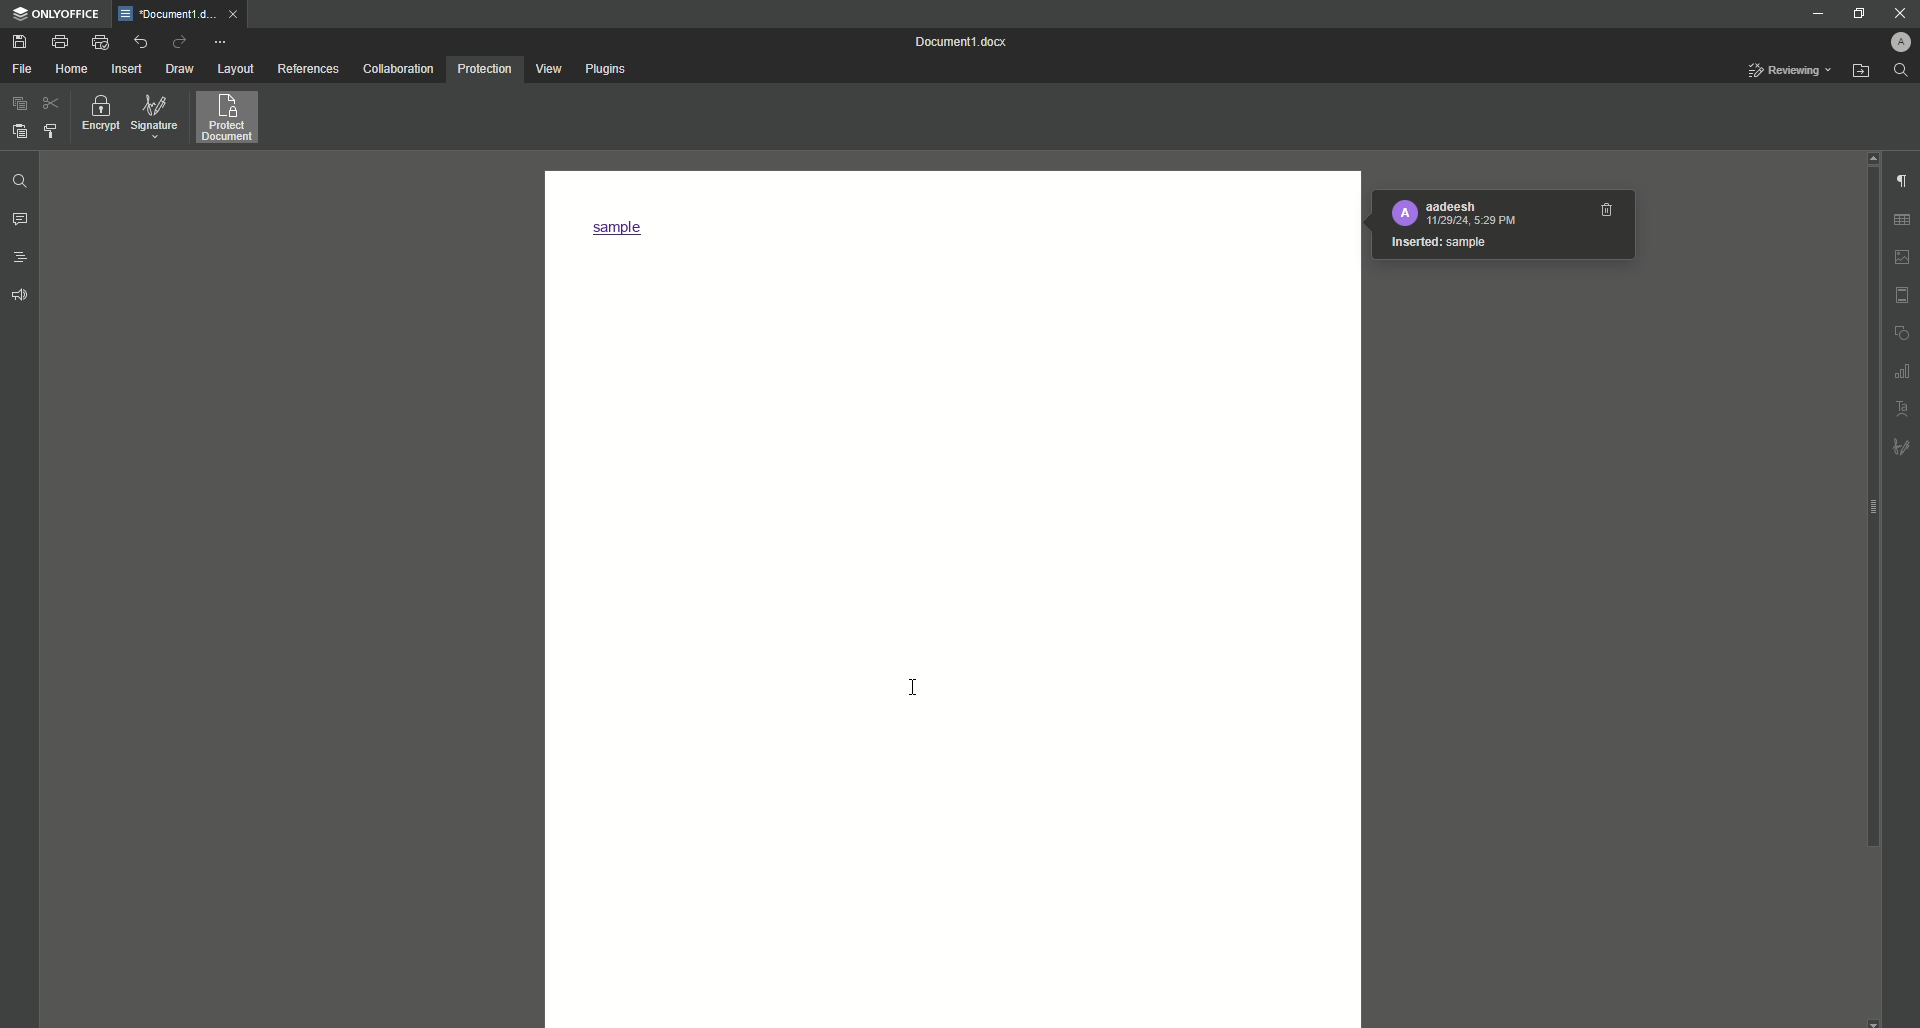  I want to click on close, so click(233, 14).